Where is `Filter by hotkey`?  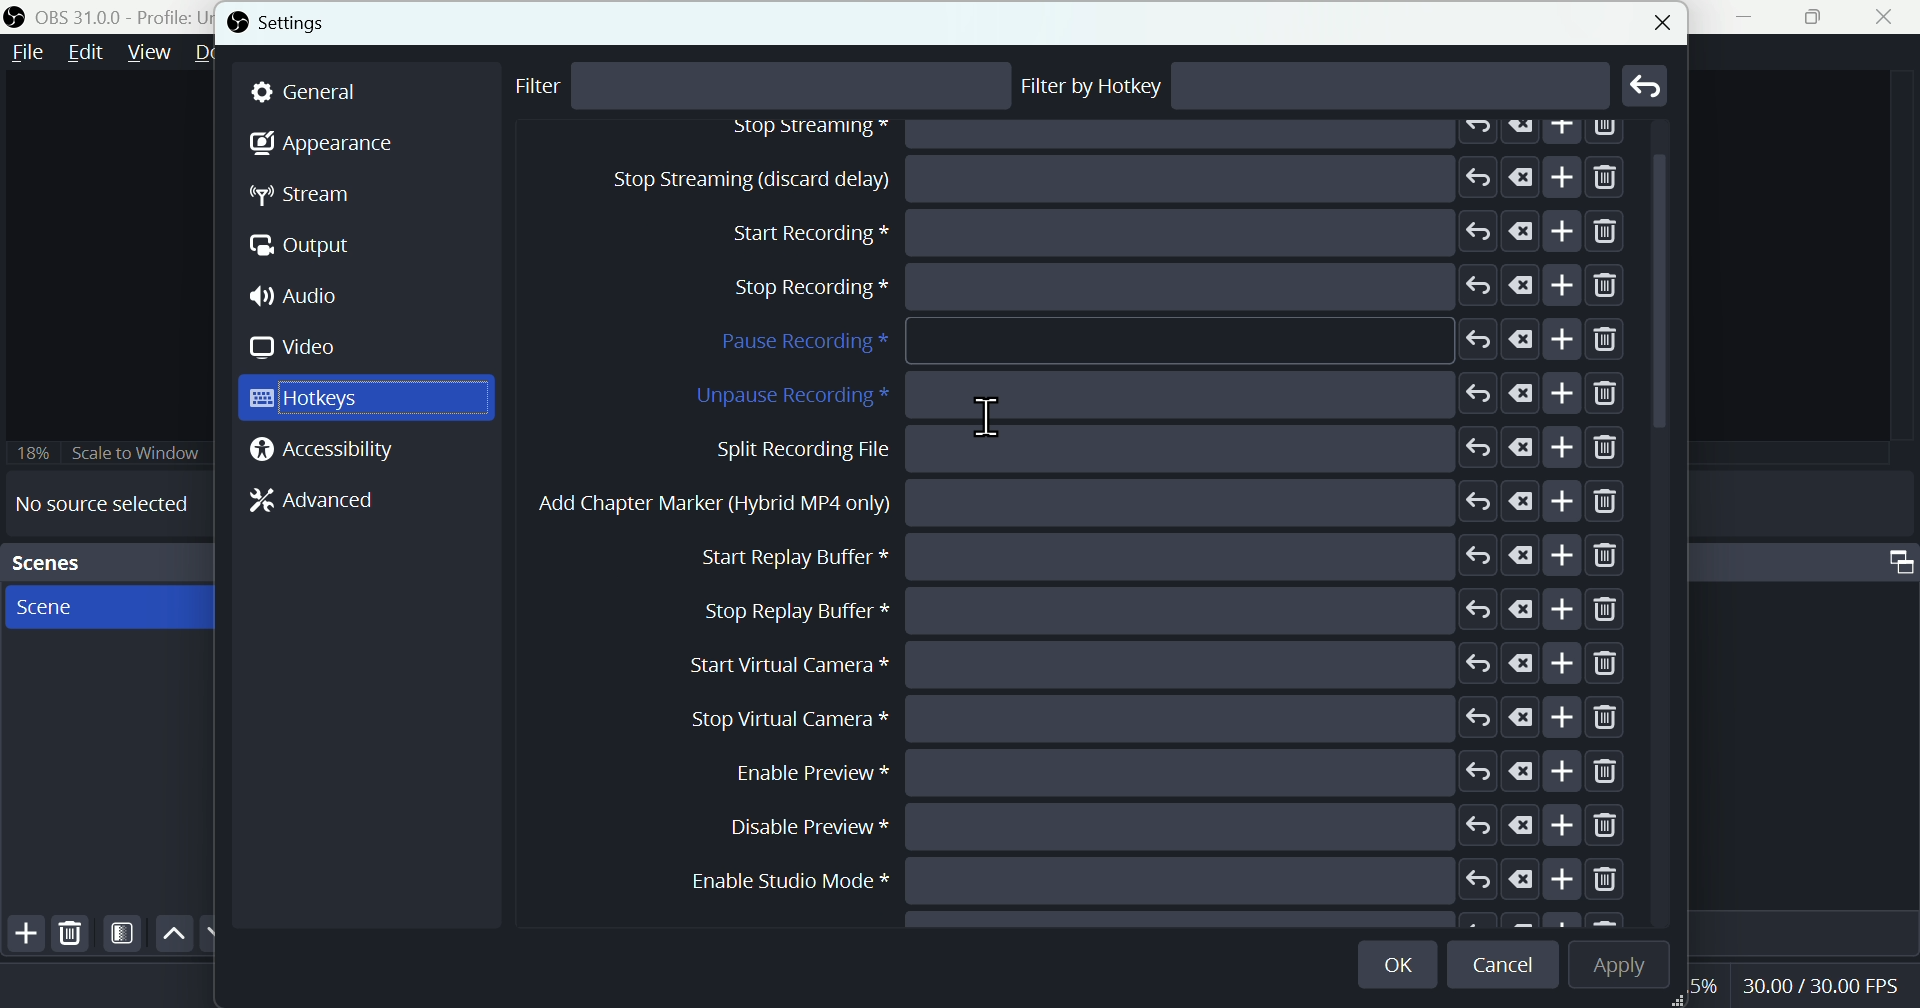 Filter by hotkey is located at coordinates (1093, 86).